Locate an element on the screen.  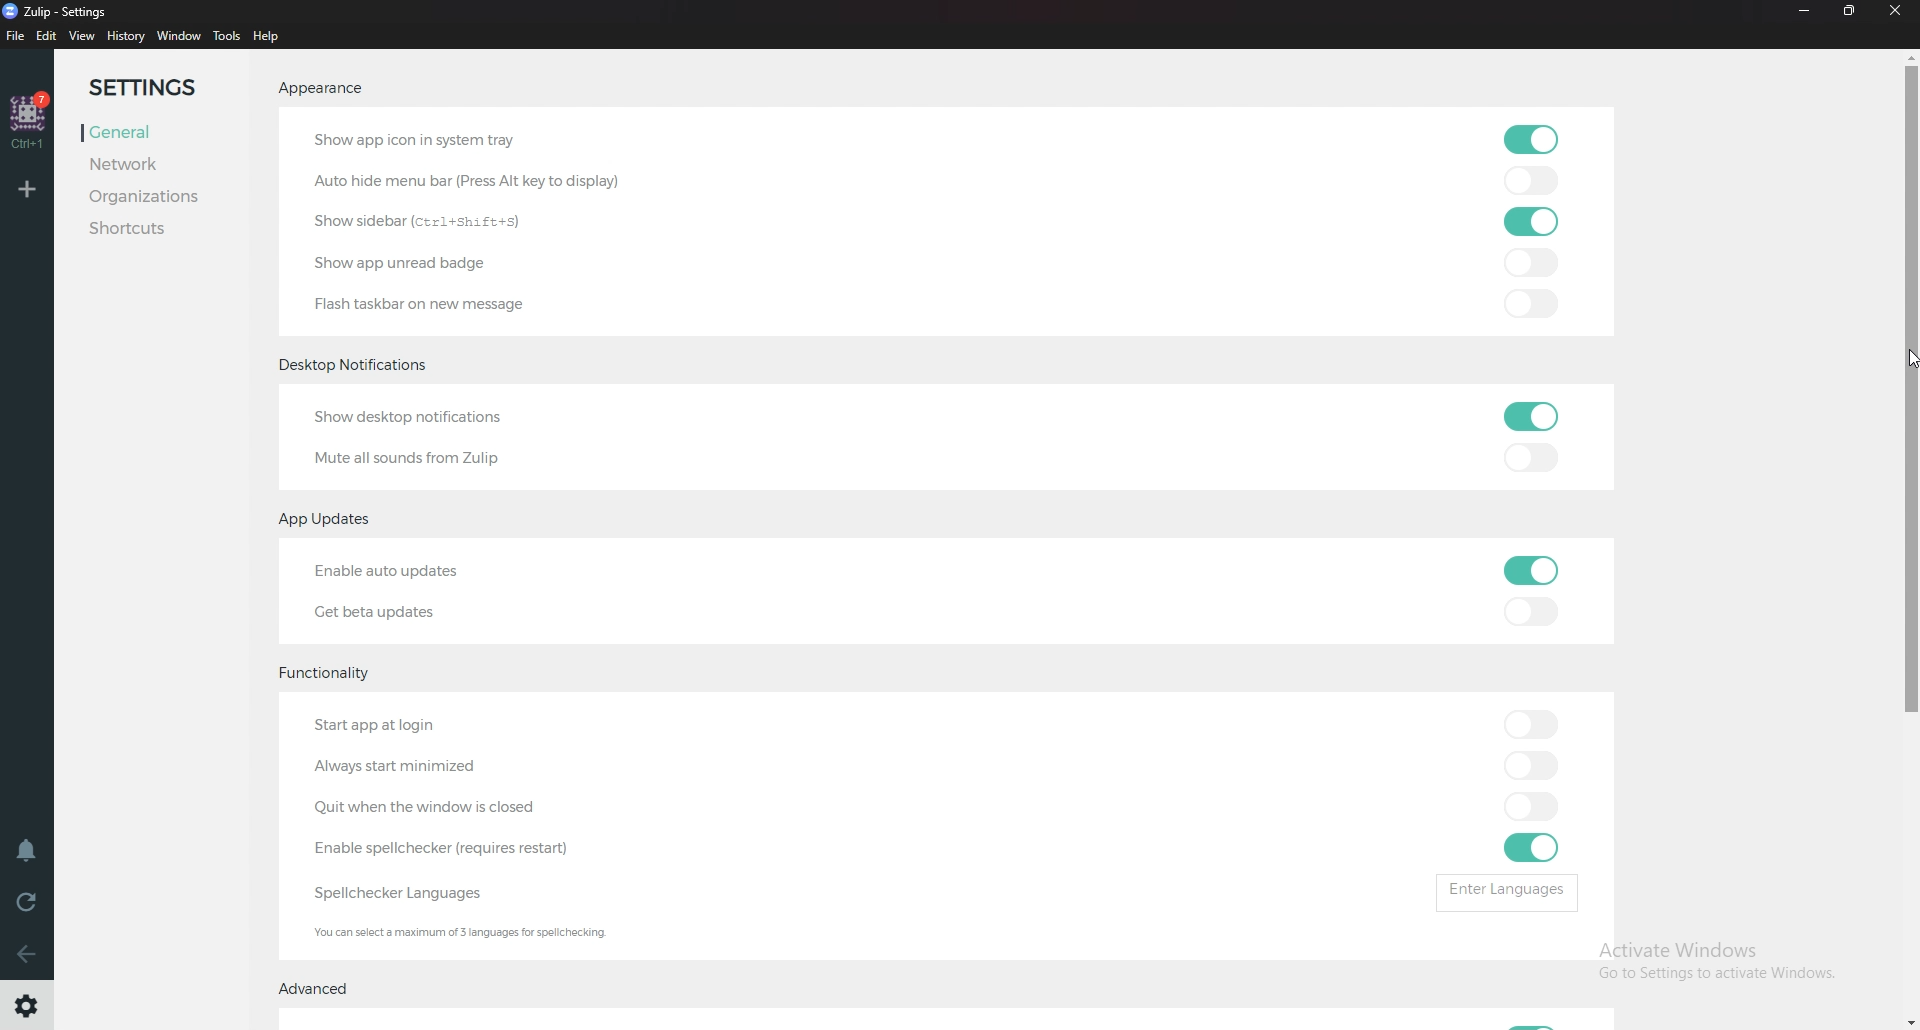
Show desktop notifications is located at coordinates (432, 419).